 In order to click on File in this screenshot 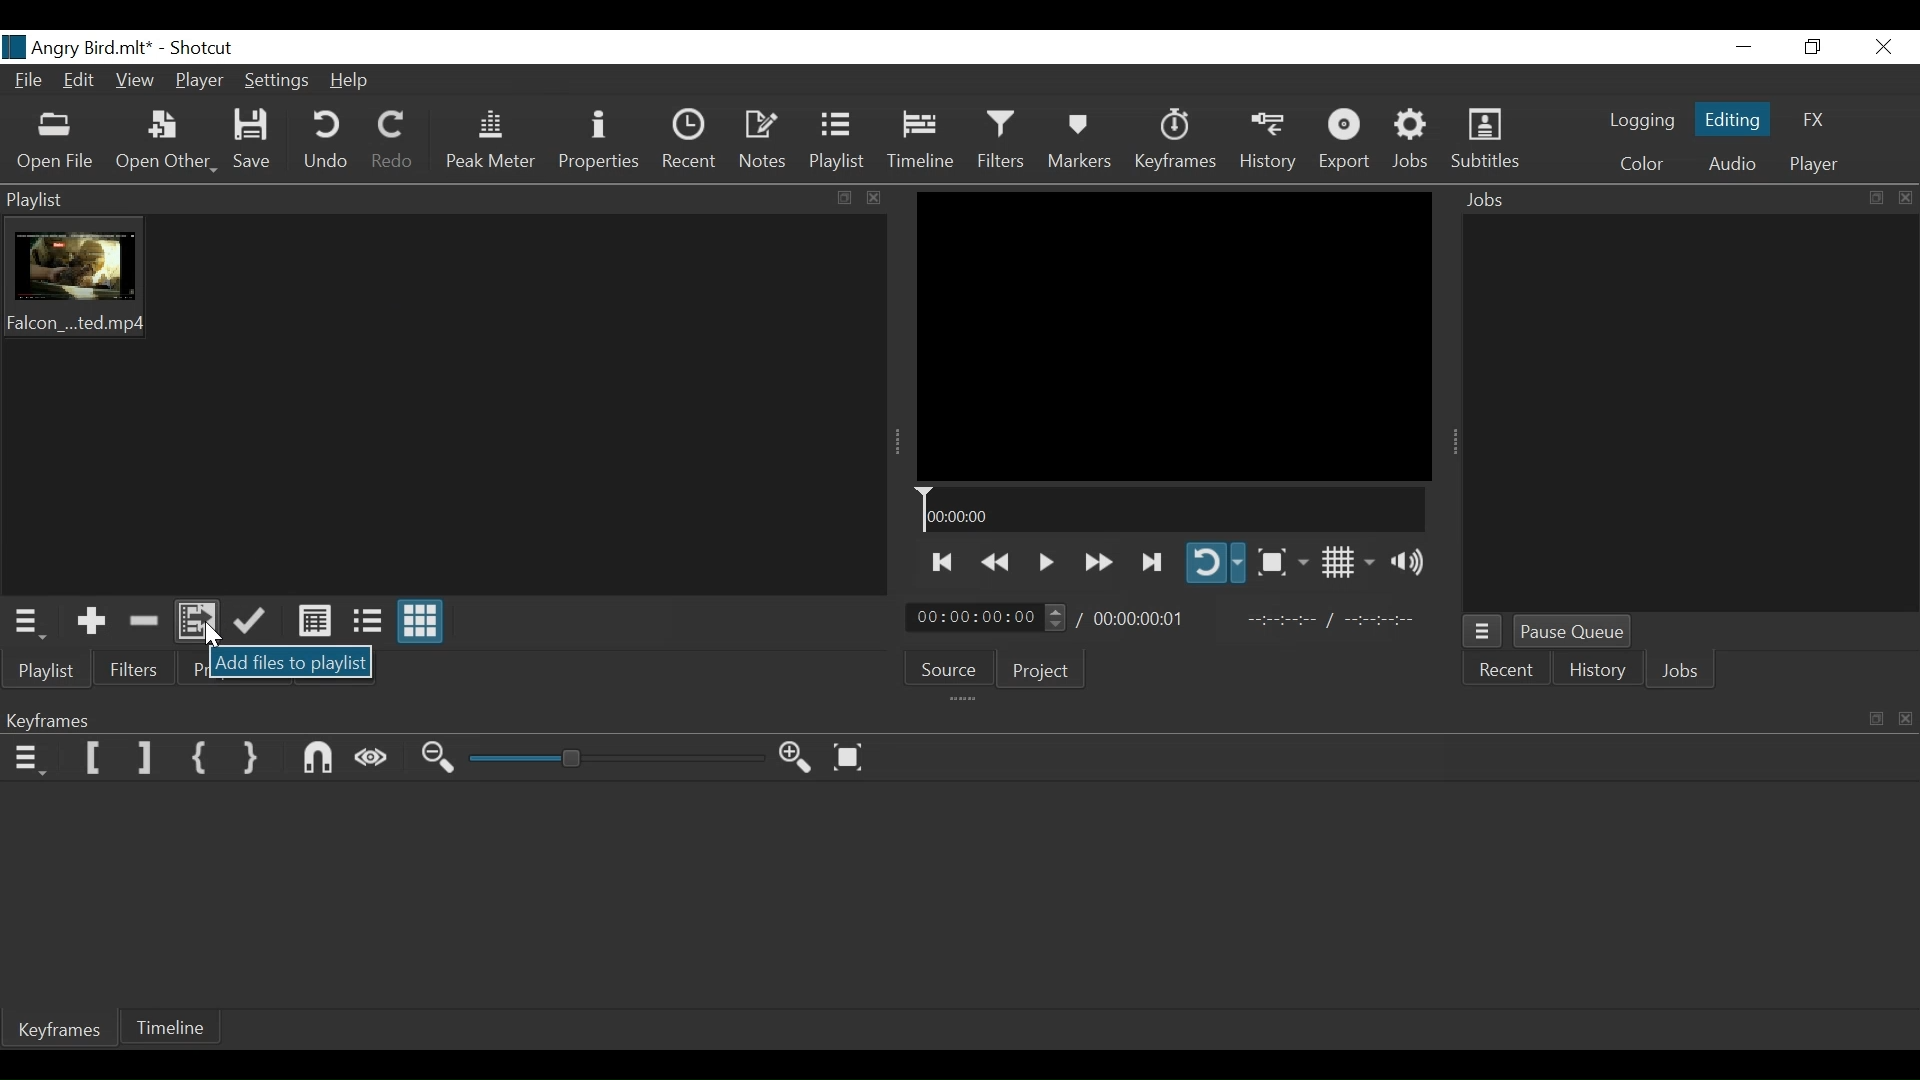, I will do `click(28, 82)`.